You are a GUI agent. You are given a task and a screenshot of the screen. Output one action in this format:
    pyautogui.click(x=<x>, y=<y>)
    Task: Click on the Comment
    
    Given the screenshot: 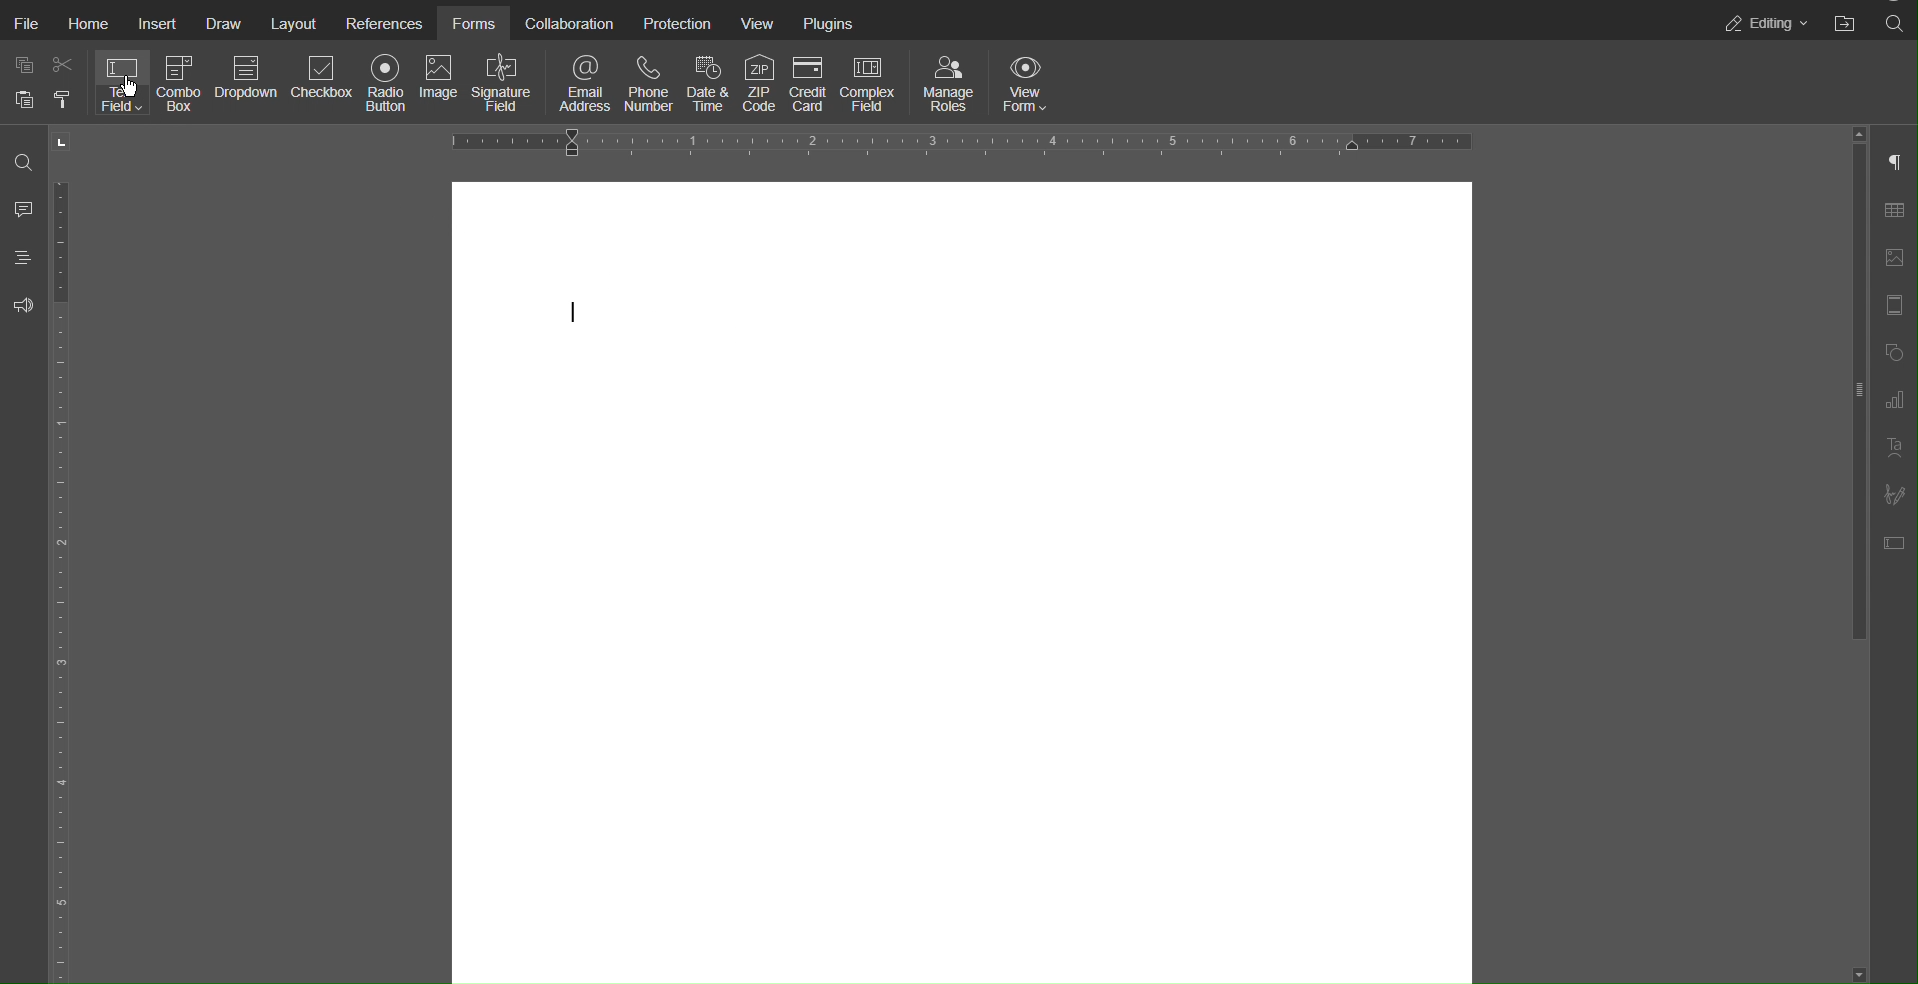 What is the action you would take?
    pyautogui.click(x=24, y=205)
    